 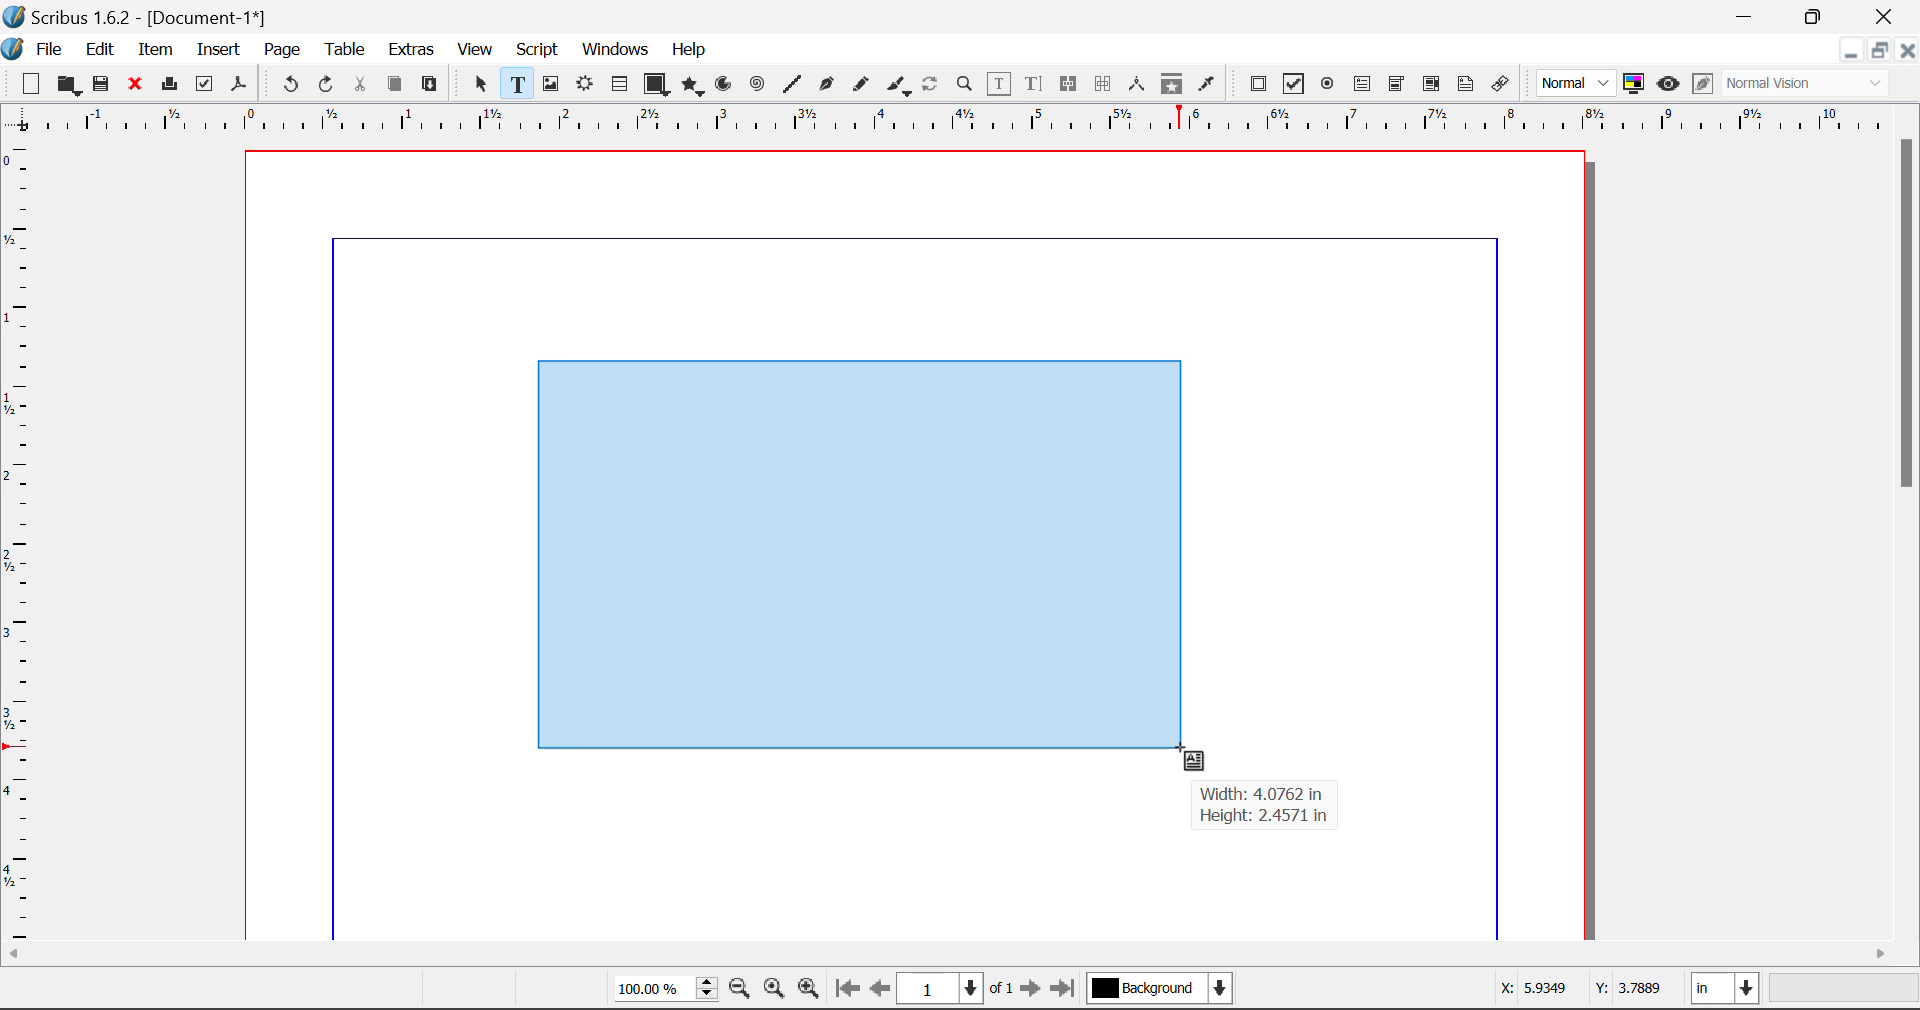 I want to click on Measurements, so click(x=1140, y=84).